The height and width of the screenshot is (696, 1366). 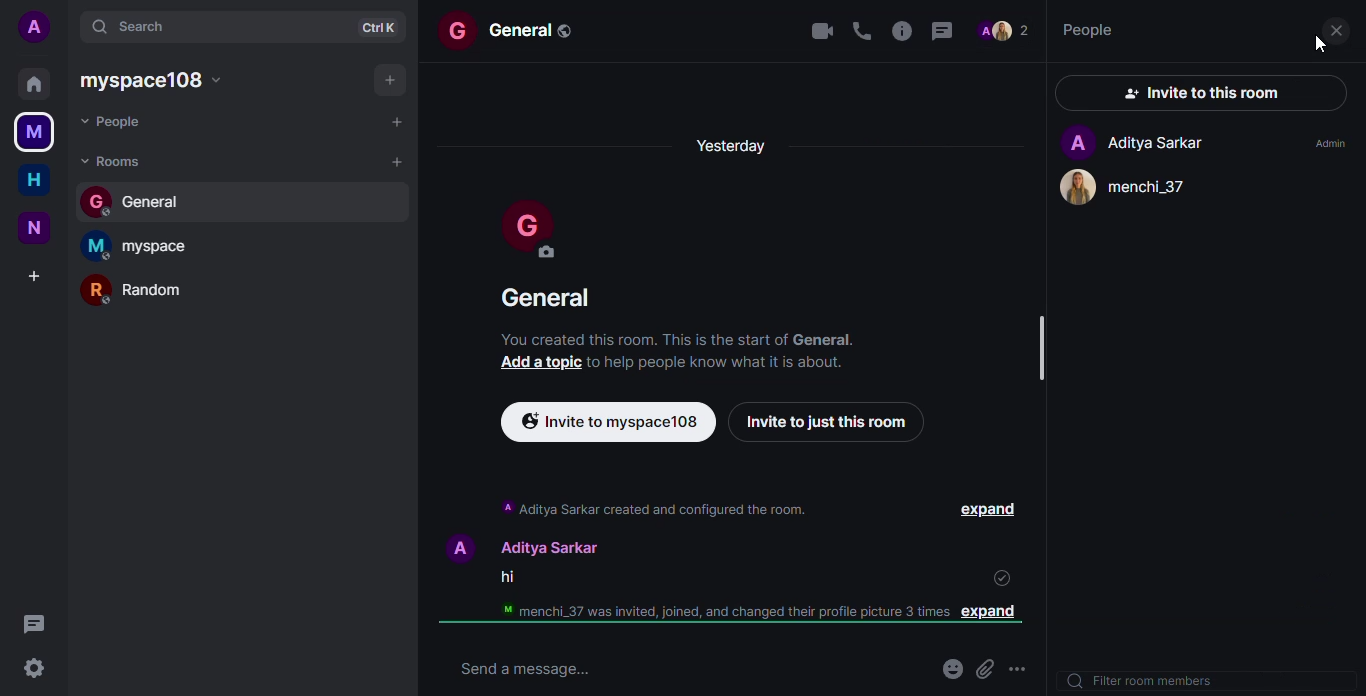 What do you see at coordinates (38, 25) in the screenshot?
I see `account` at bounding box center [38, 25].